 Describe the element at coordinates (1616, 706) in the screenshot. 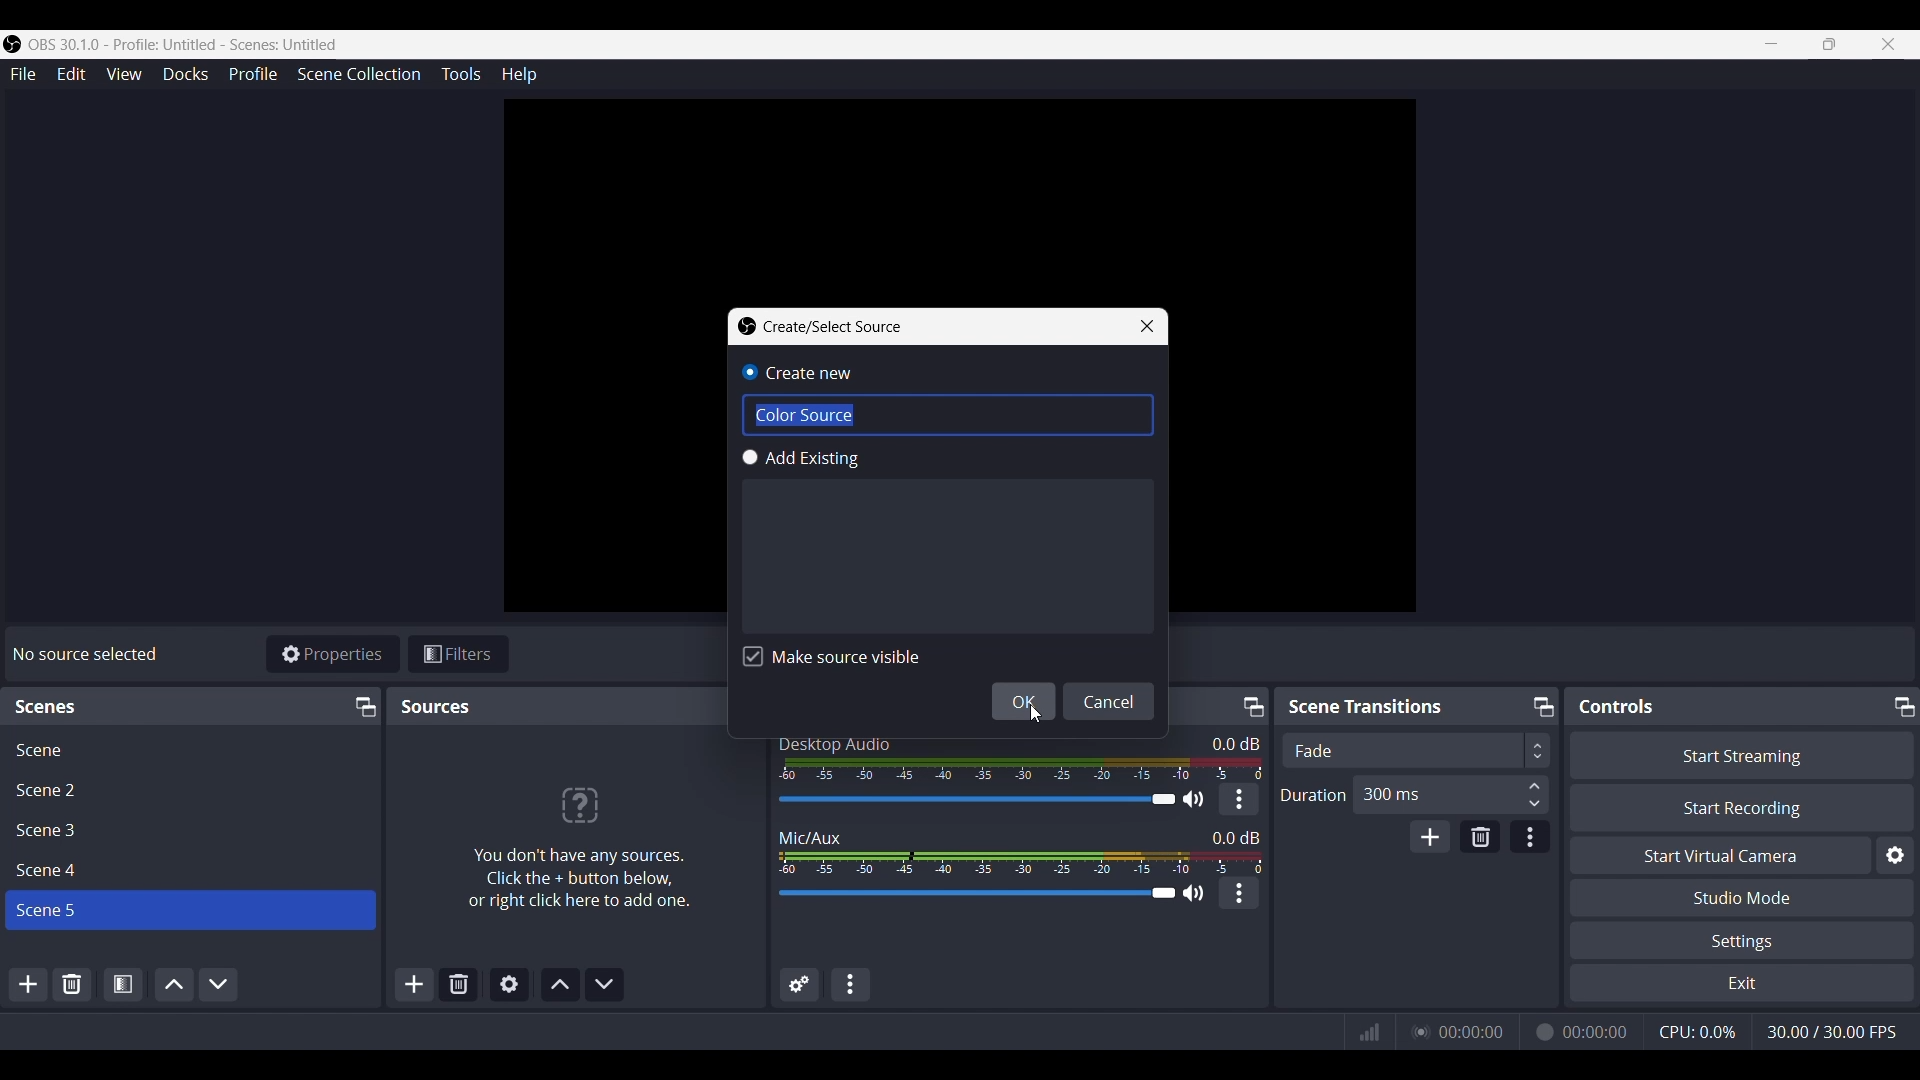

I see `Text` at that location.